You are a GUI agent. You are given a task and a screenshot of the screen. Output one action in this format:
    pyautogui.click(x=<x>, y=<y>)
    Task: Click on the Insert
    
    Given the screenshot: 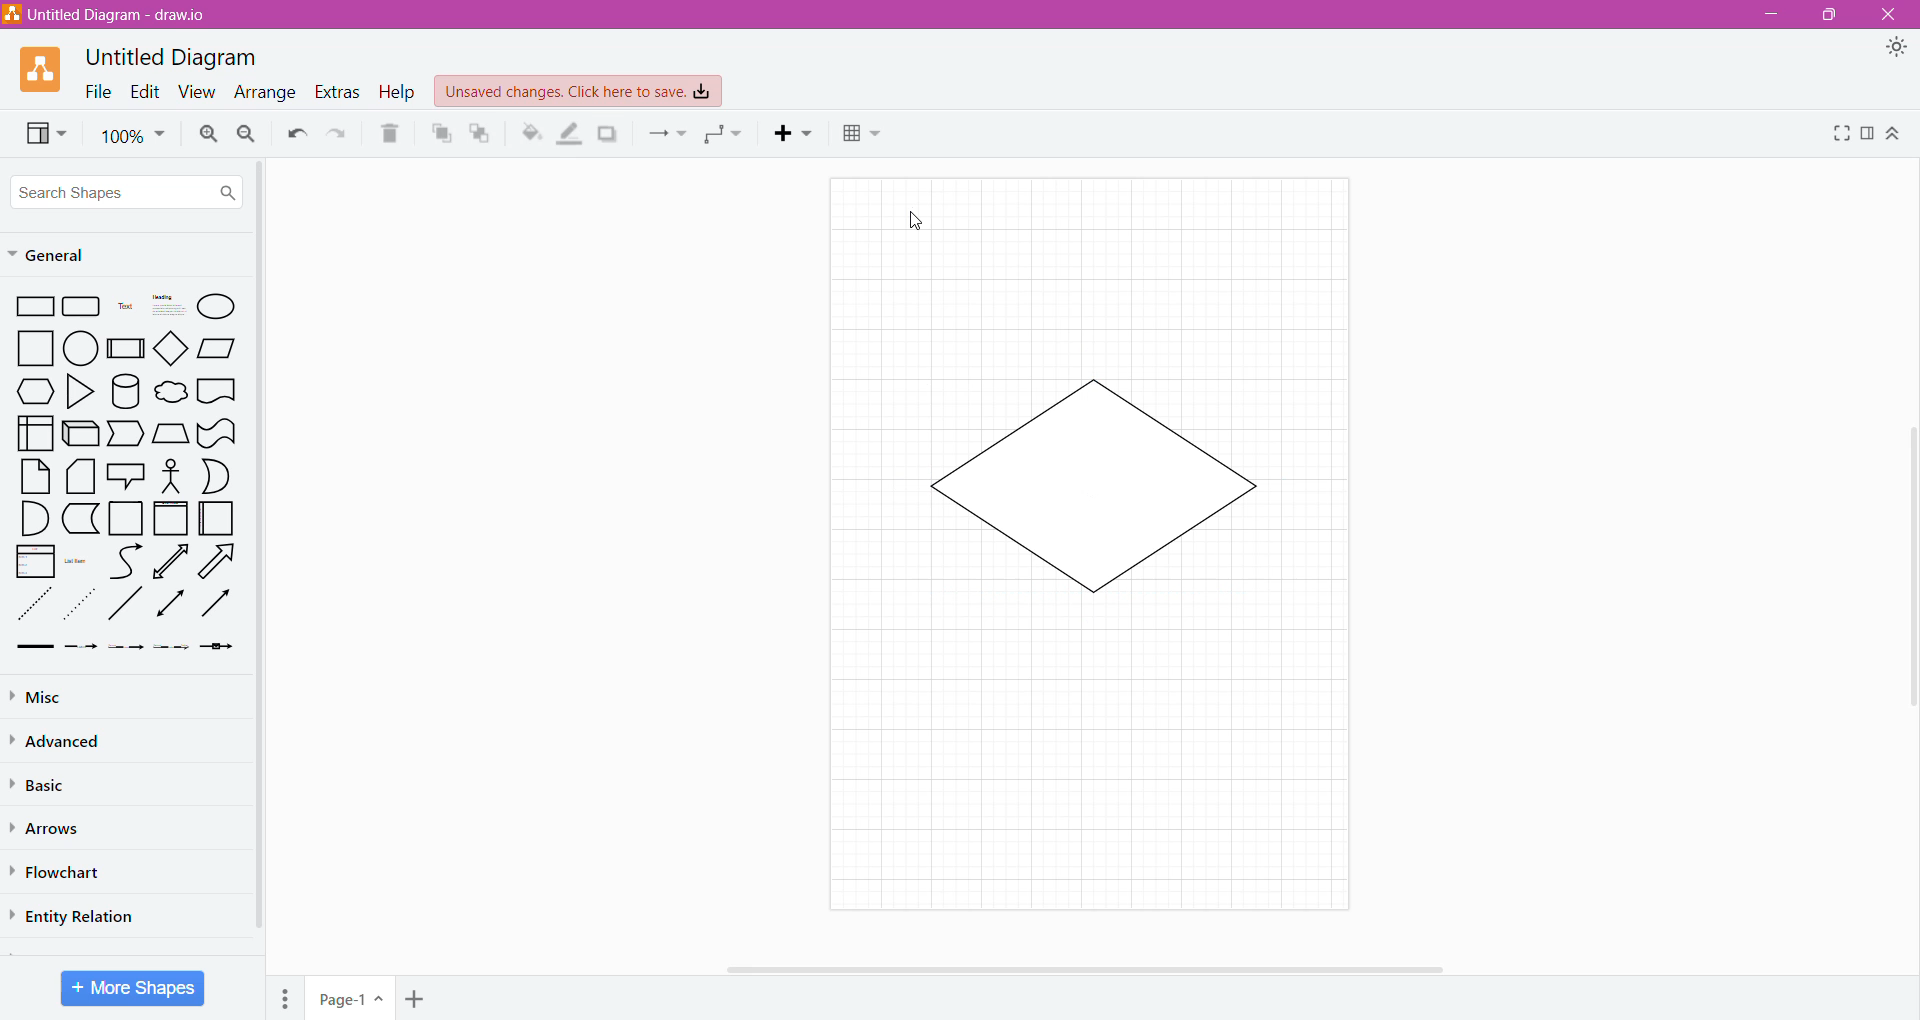 What is the action you would take?
    pyautogui.click(x=797, y=133)
    